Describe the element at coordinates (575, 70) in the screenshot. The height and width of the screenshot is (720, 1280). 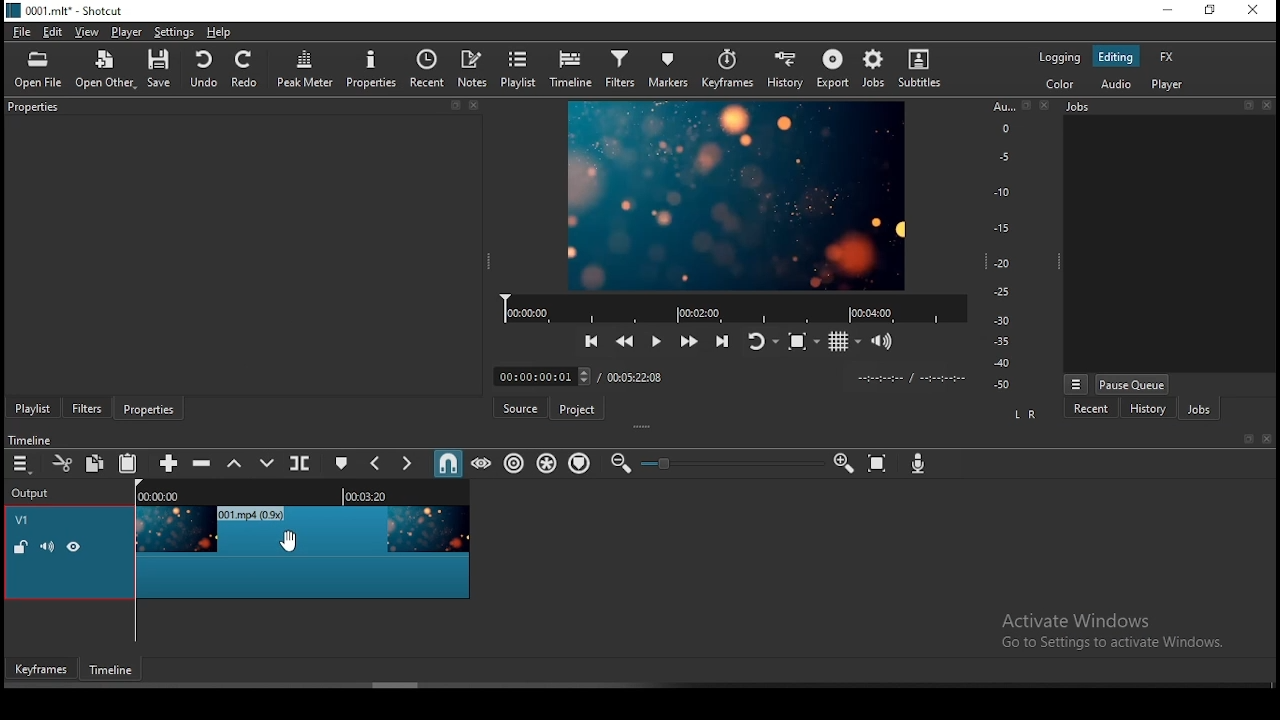
I see `timeline` at that location.